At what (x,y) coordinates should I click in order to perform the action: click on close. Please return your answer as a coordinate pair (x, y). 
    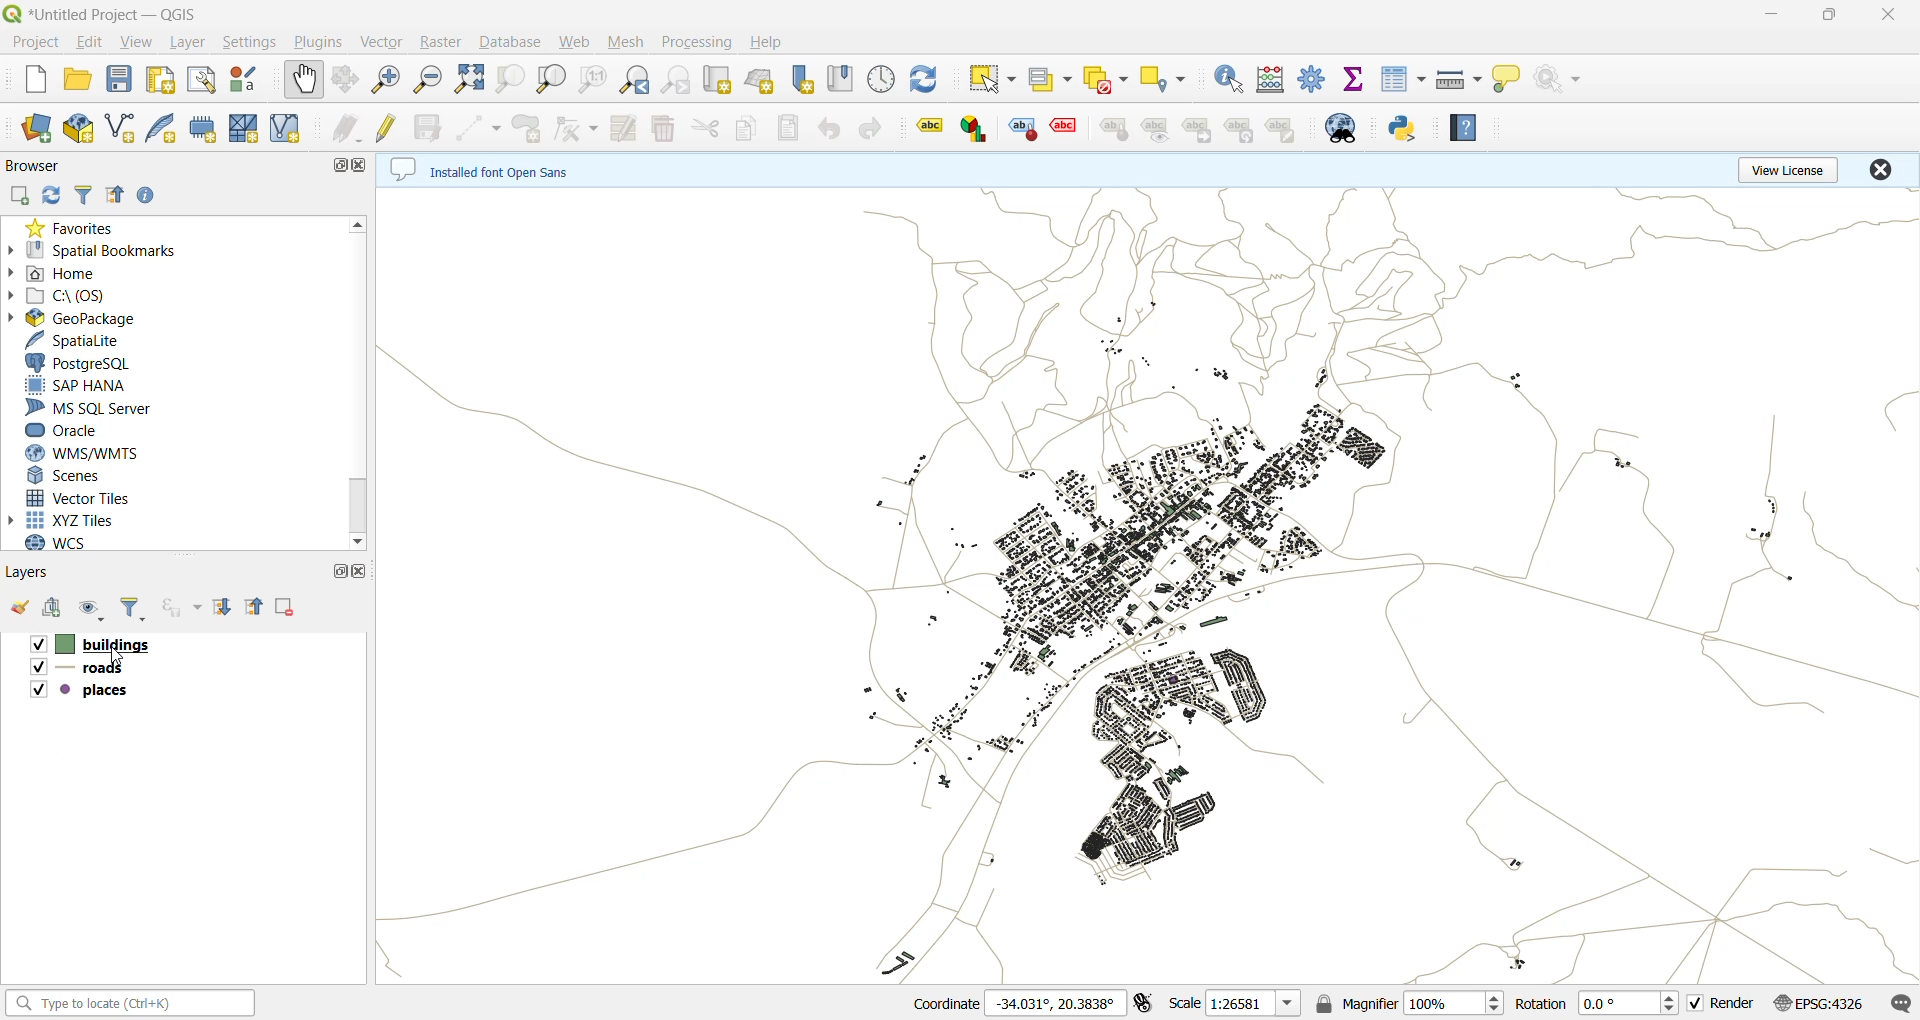
    Looking at the image, I should click on (1884, 168).